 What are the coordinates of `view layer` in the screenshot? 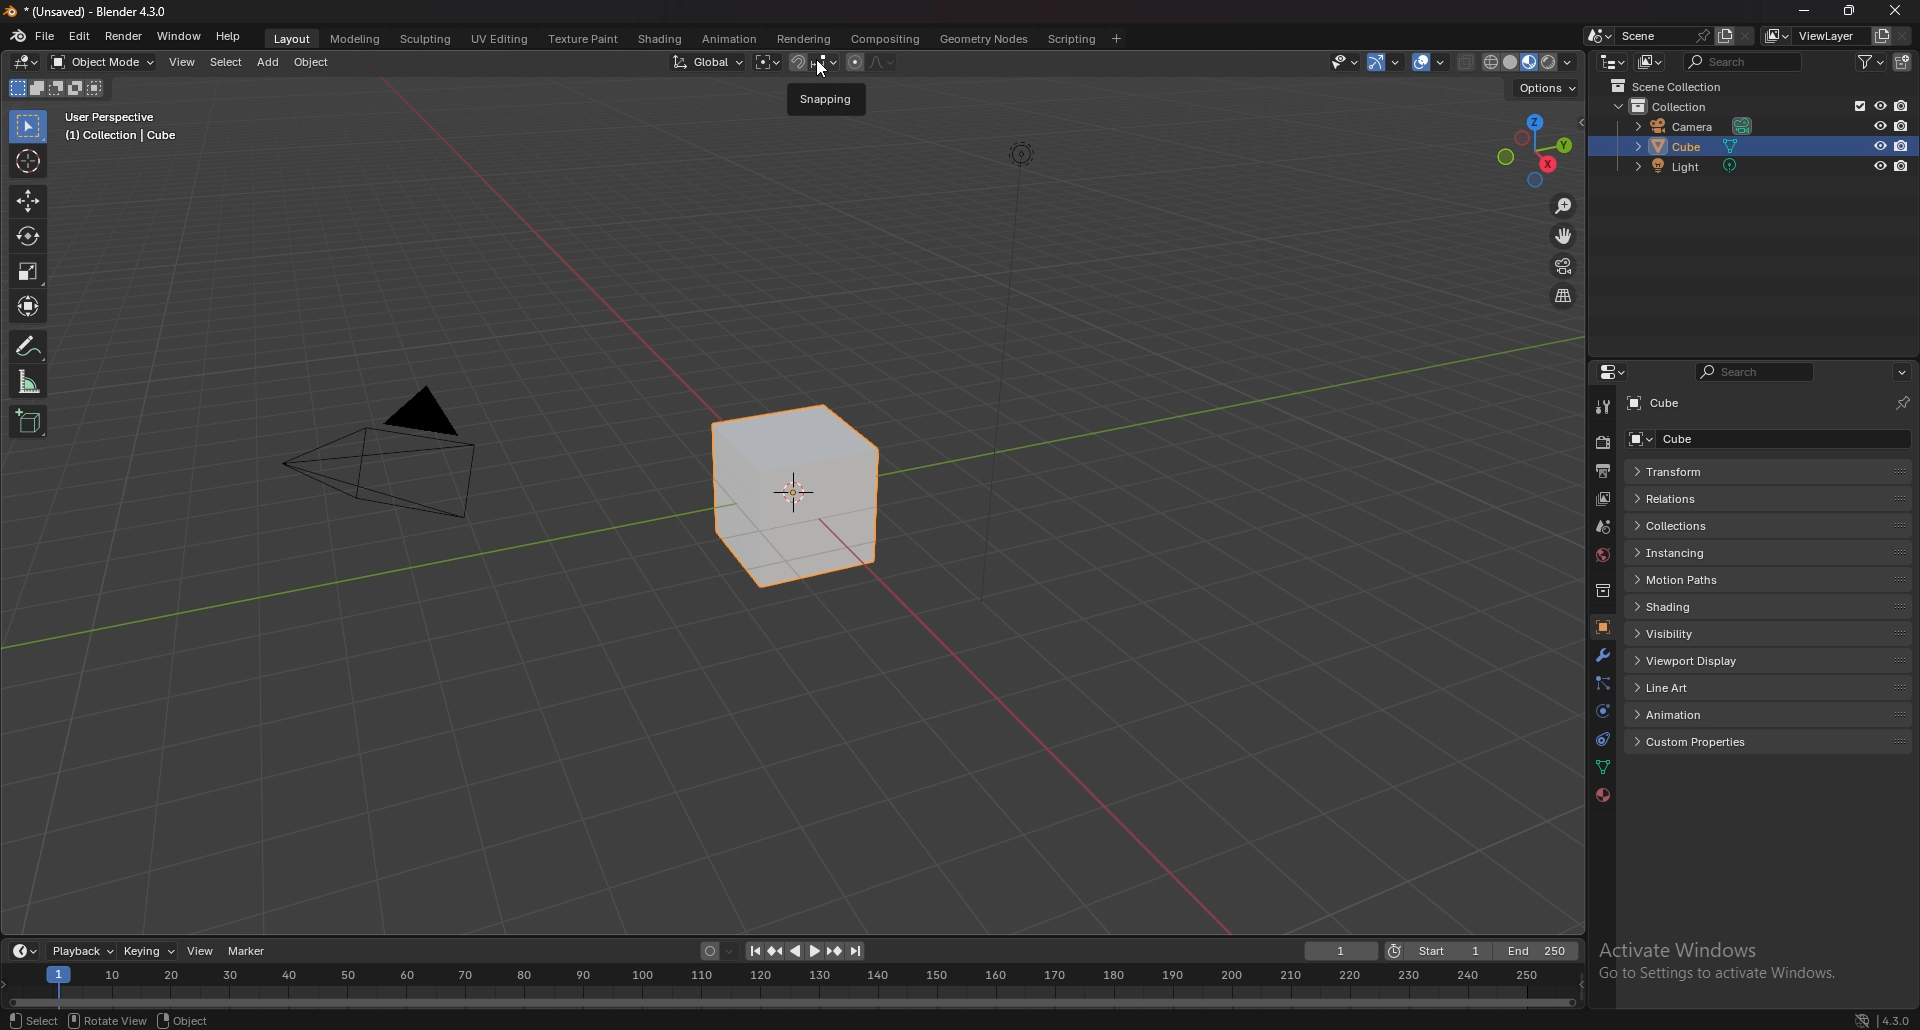 It's located at (1600, 500).